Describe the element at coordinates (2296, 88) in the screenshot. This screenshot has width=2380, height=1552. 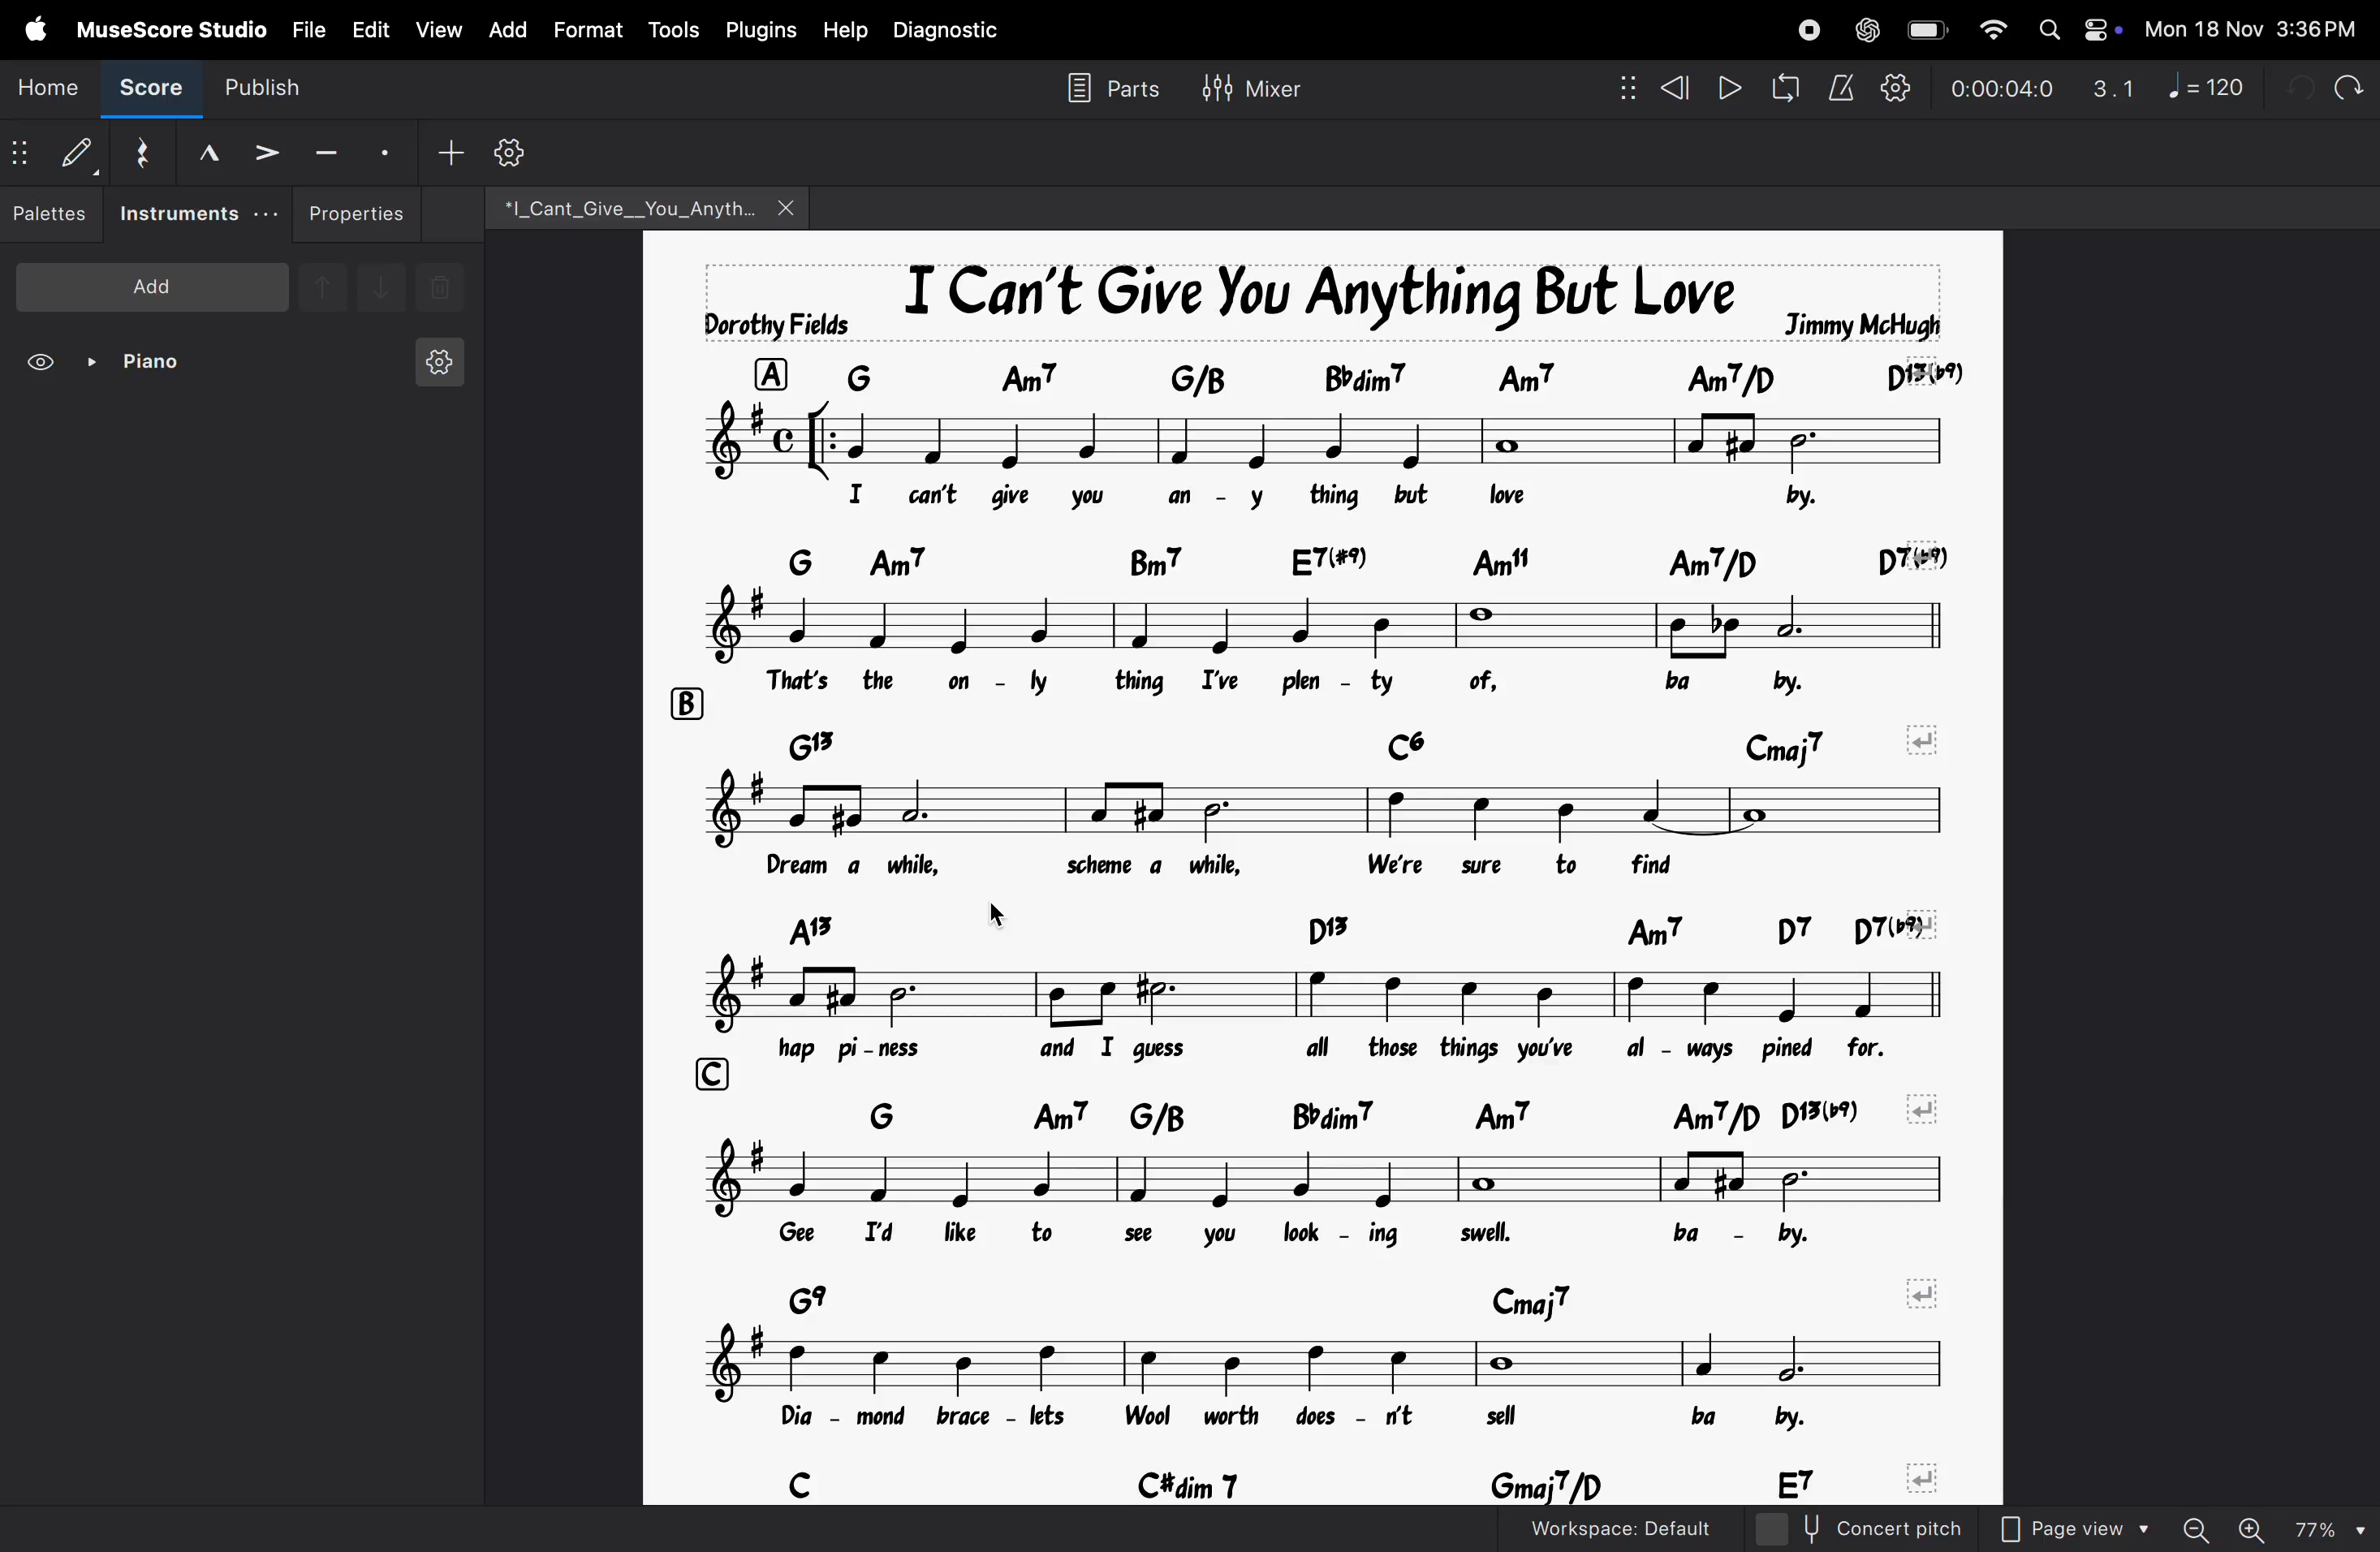
I see `undo` at that location.